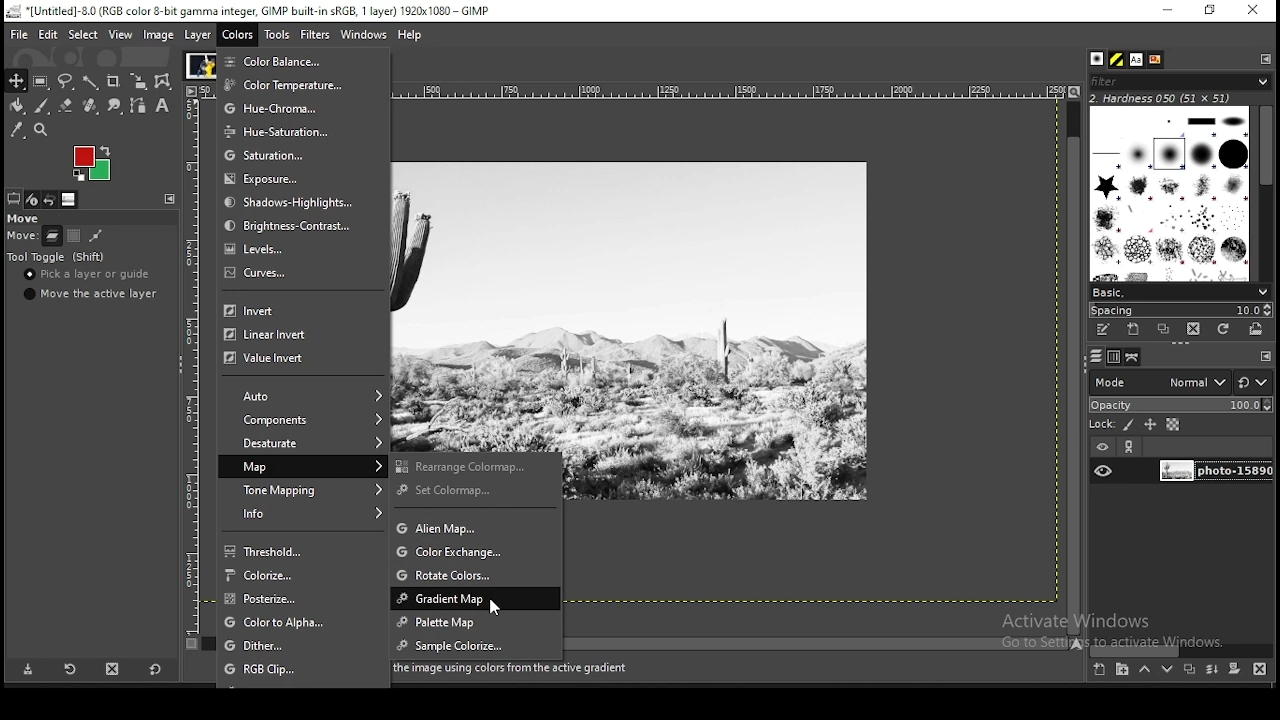 Image resolution: width=1280 pixels, height=720 pixels. What do you see at coordinates (1168, 11) in the screenshot?
I see `minimize` at bounding box center [1168, 11].